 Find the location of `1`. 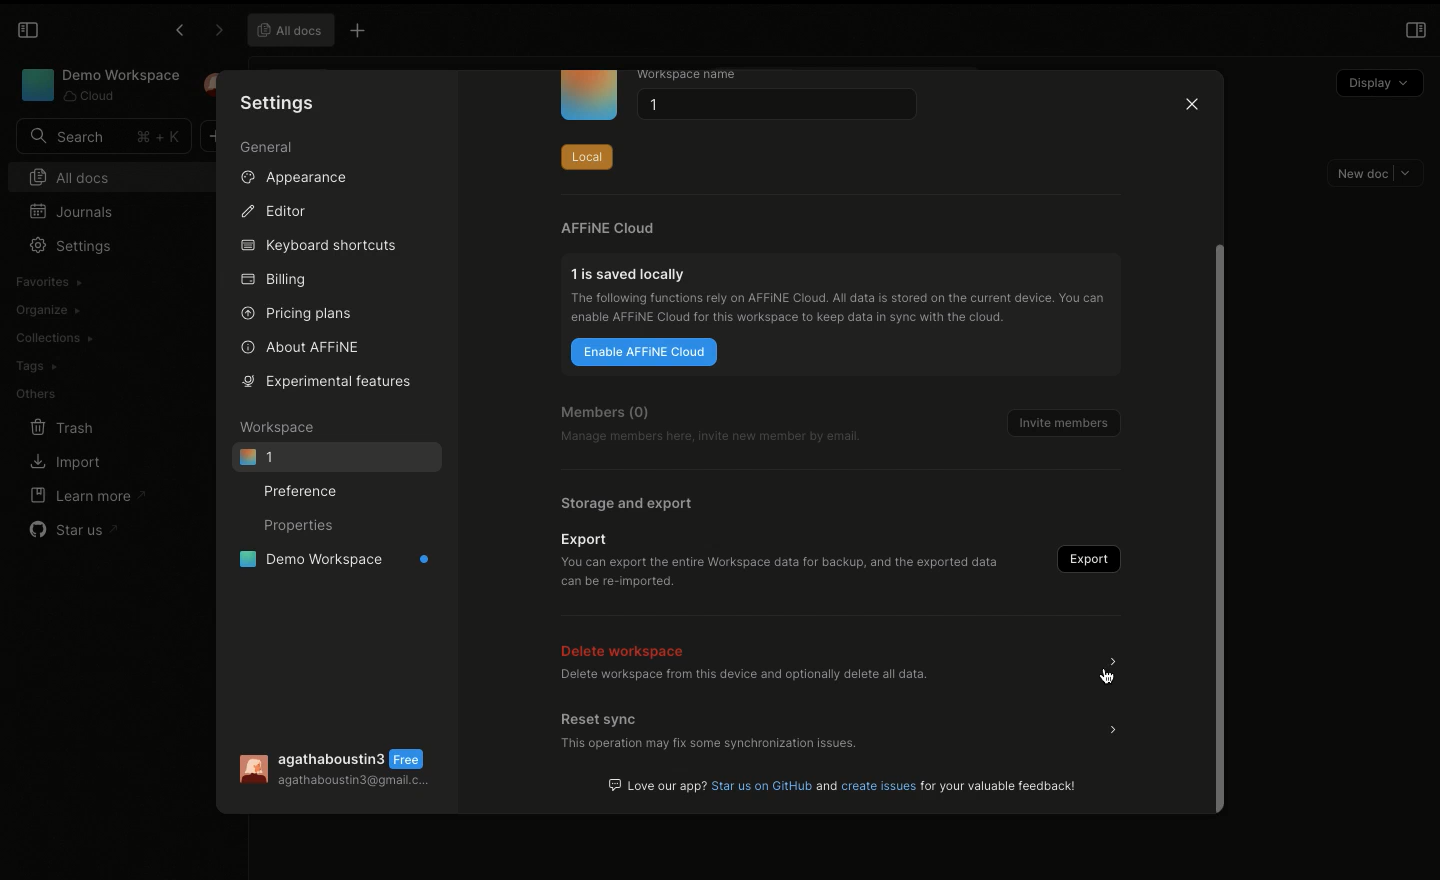

1 is located at coordinates (772, 107).